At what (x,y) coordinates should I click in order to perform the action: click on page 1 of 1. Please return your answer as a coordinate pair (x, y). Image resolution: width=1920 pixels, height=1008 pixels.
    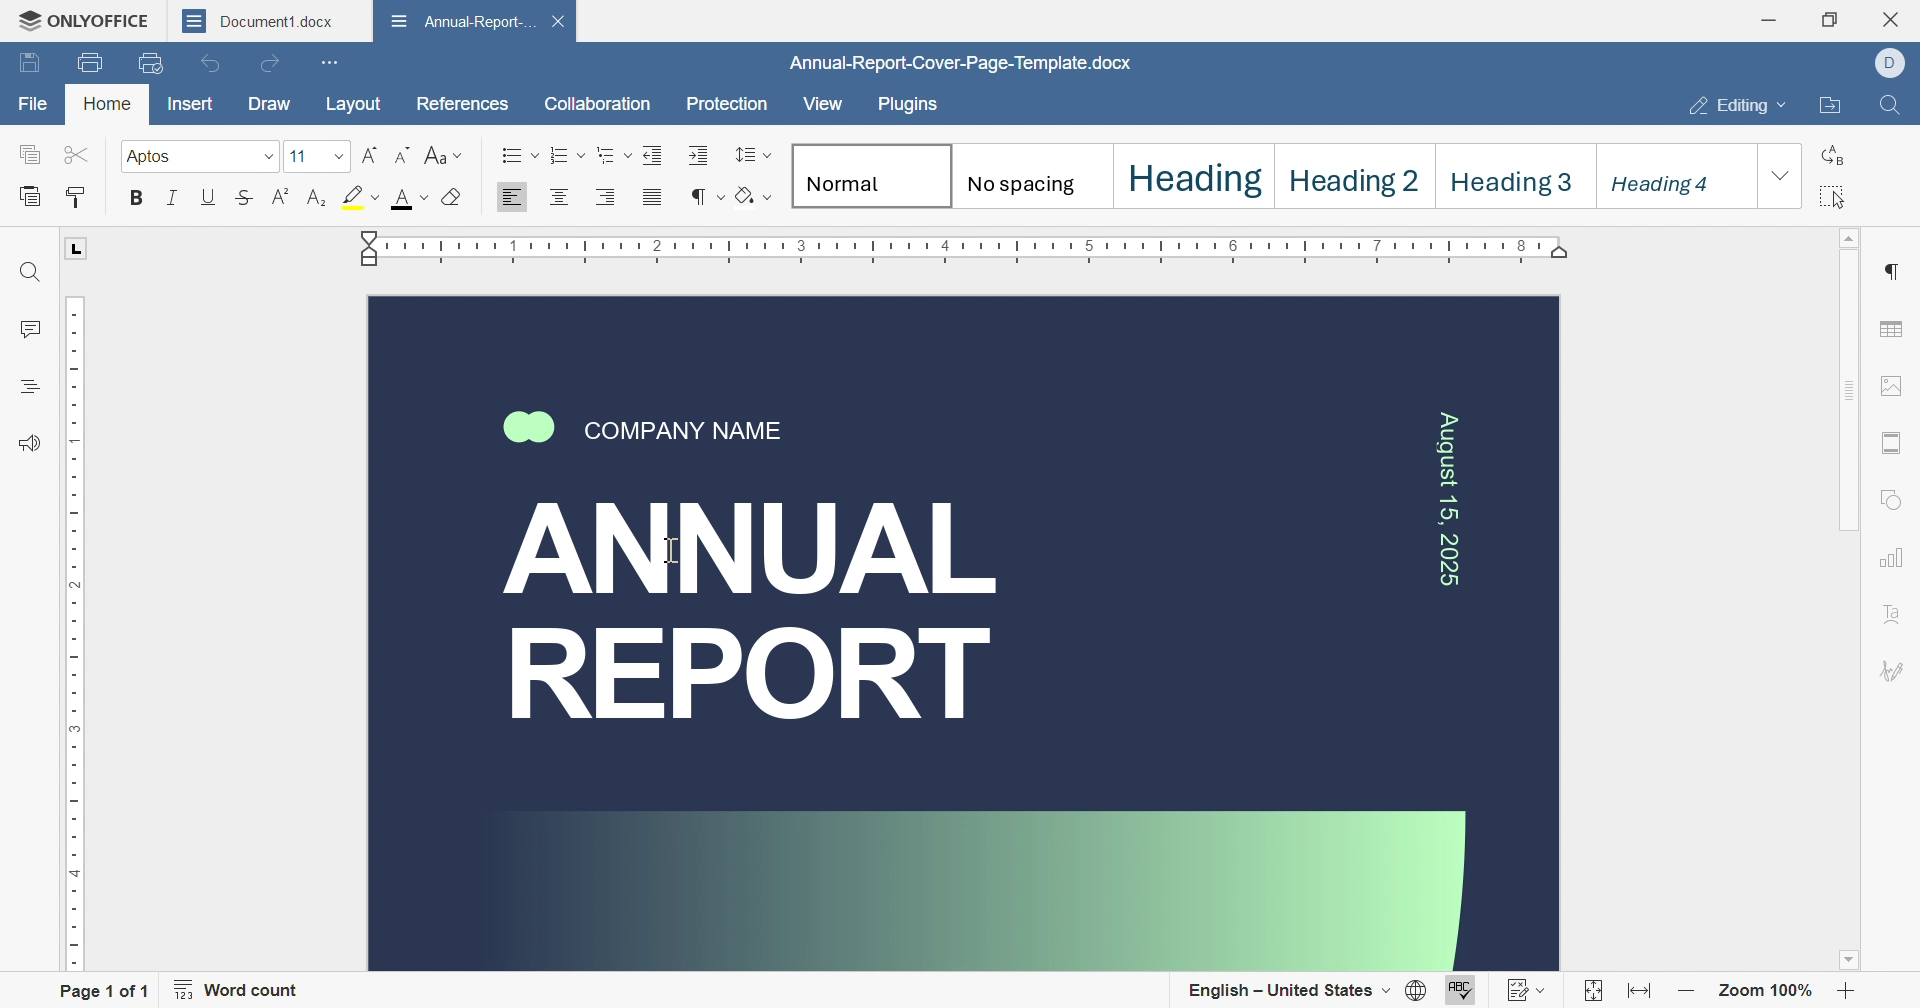
    Looking at the image, I should click on (102, 990).